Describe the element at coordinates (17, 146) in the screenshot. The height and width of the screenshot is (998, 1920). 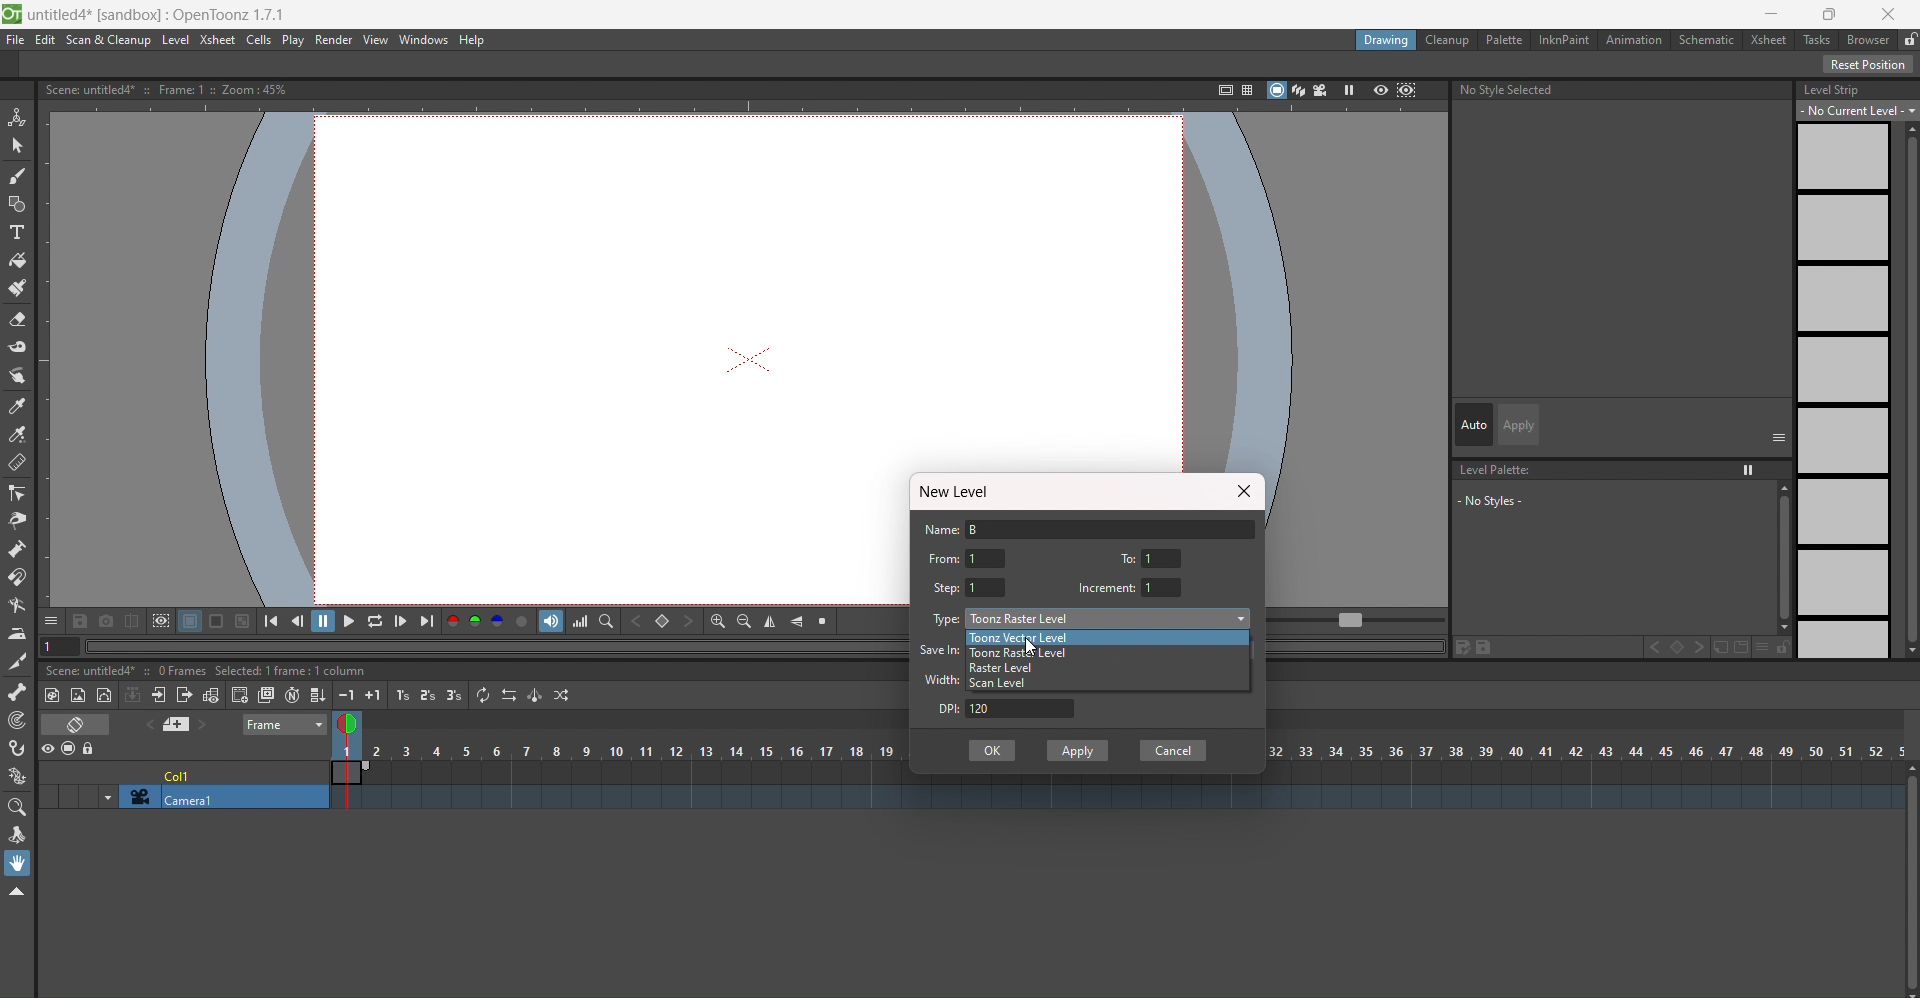
I see `selection tool ` at that location.